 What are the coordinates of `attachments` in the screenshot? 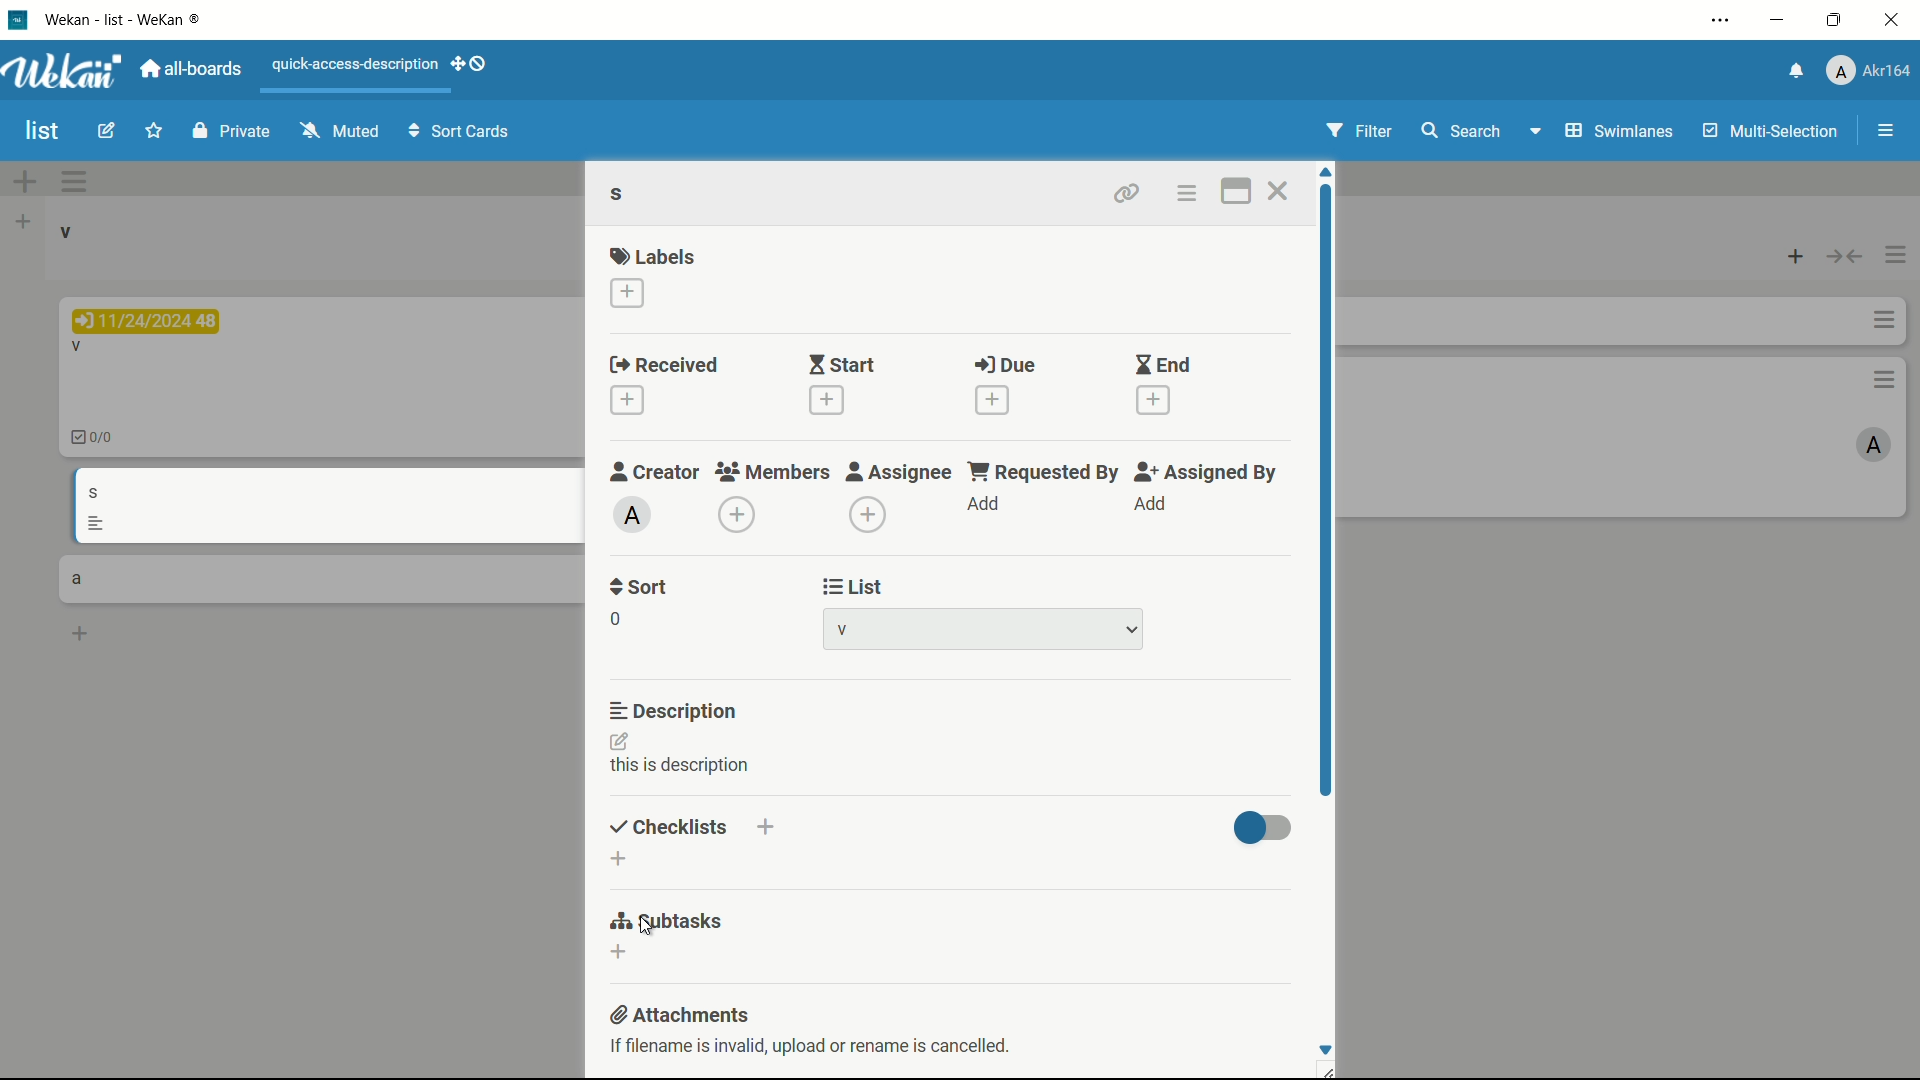 It's located at (680, 1014).